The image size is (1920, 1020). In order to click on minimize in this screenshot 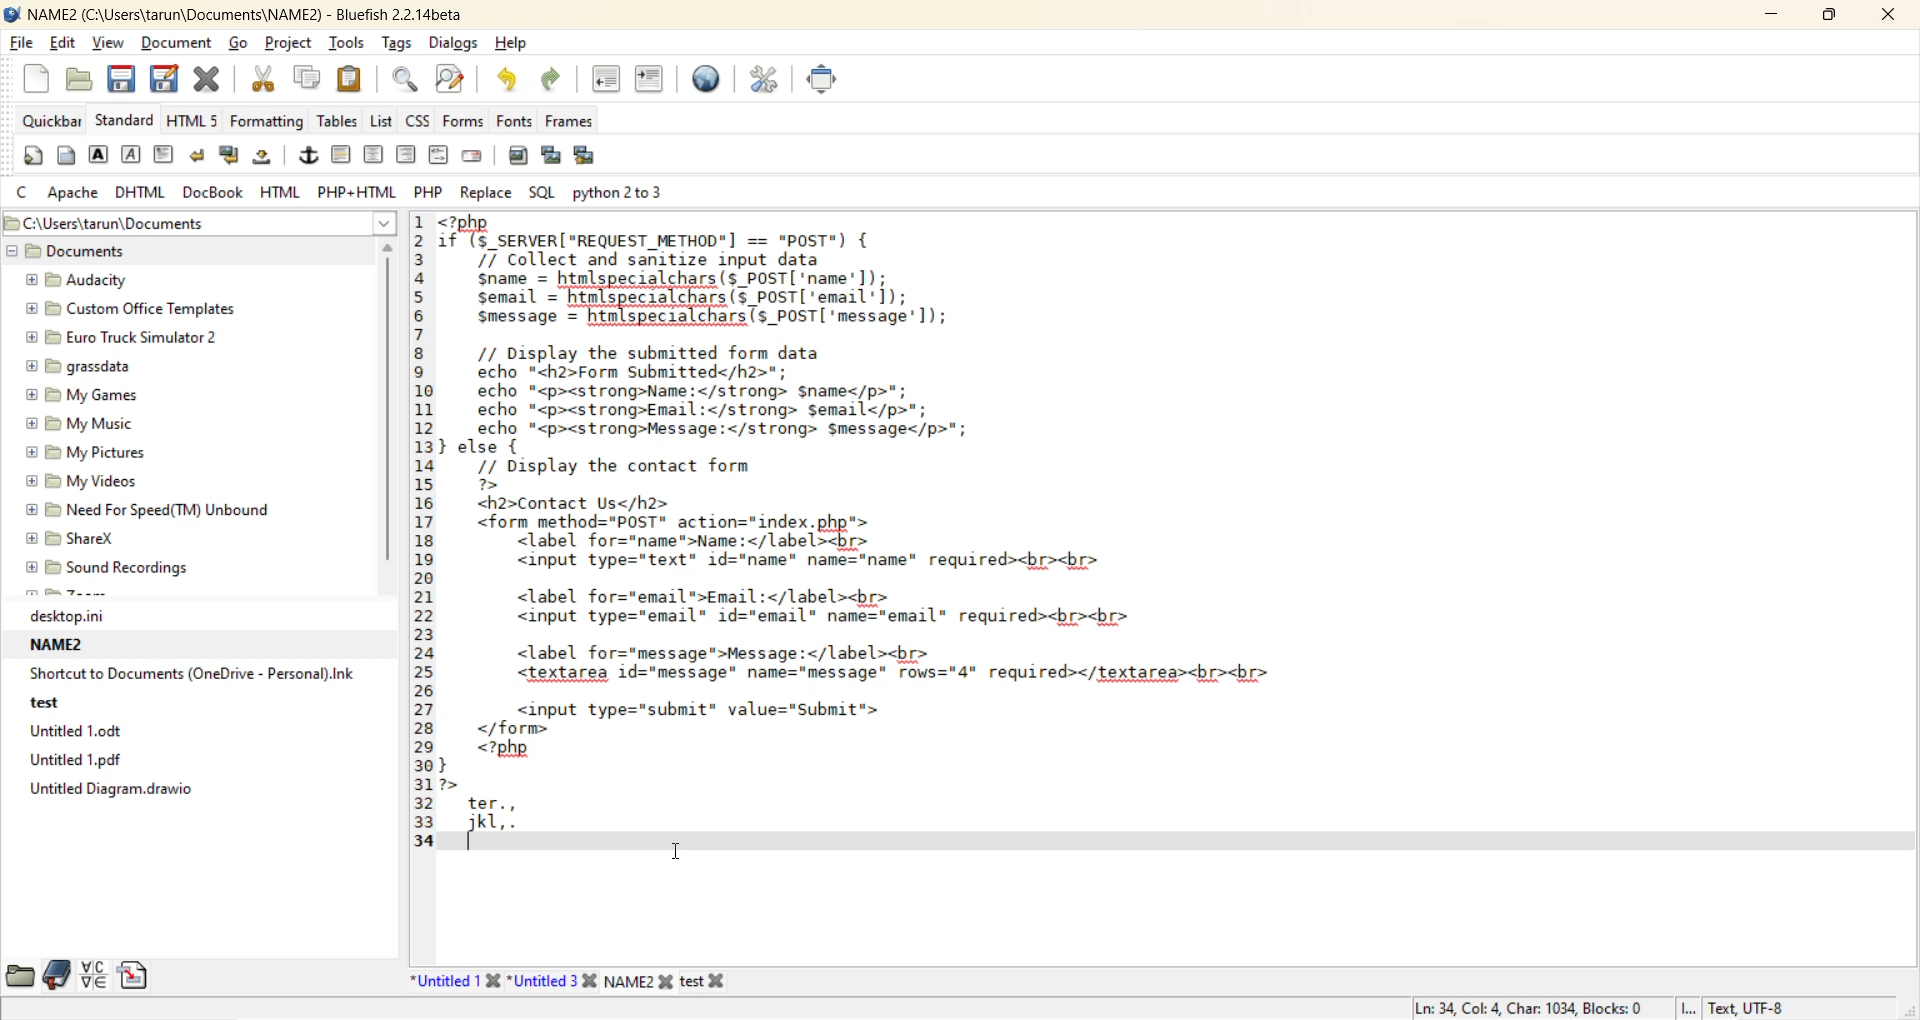, I will do `click(1768, 16)`.